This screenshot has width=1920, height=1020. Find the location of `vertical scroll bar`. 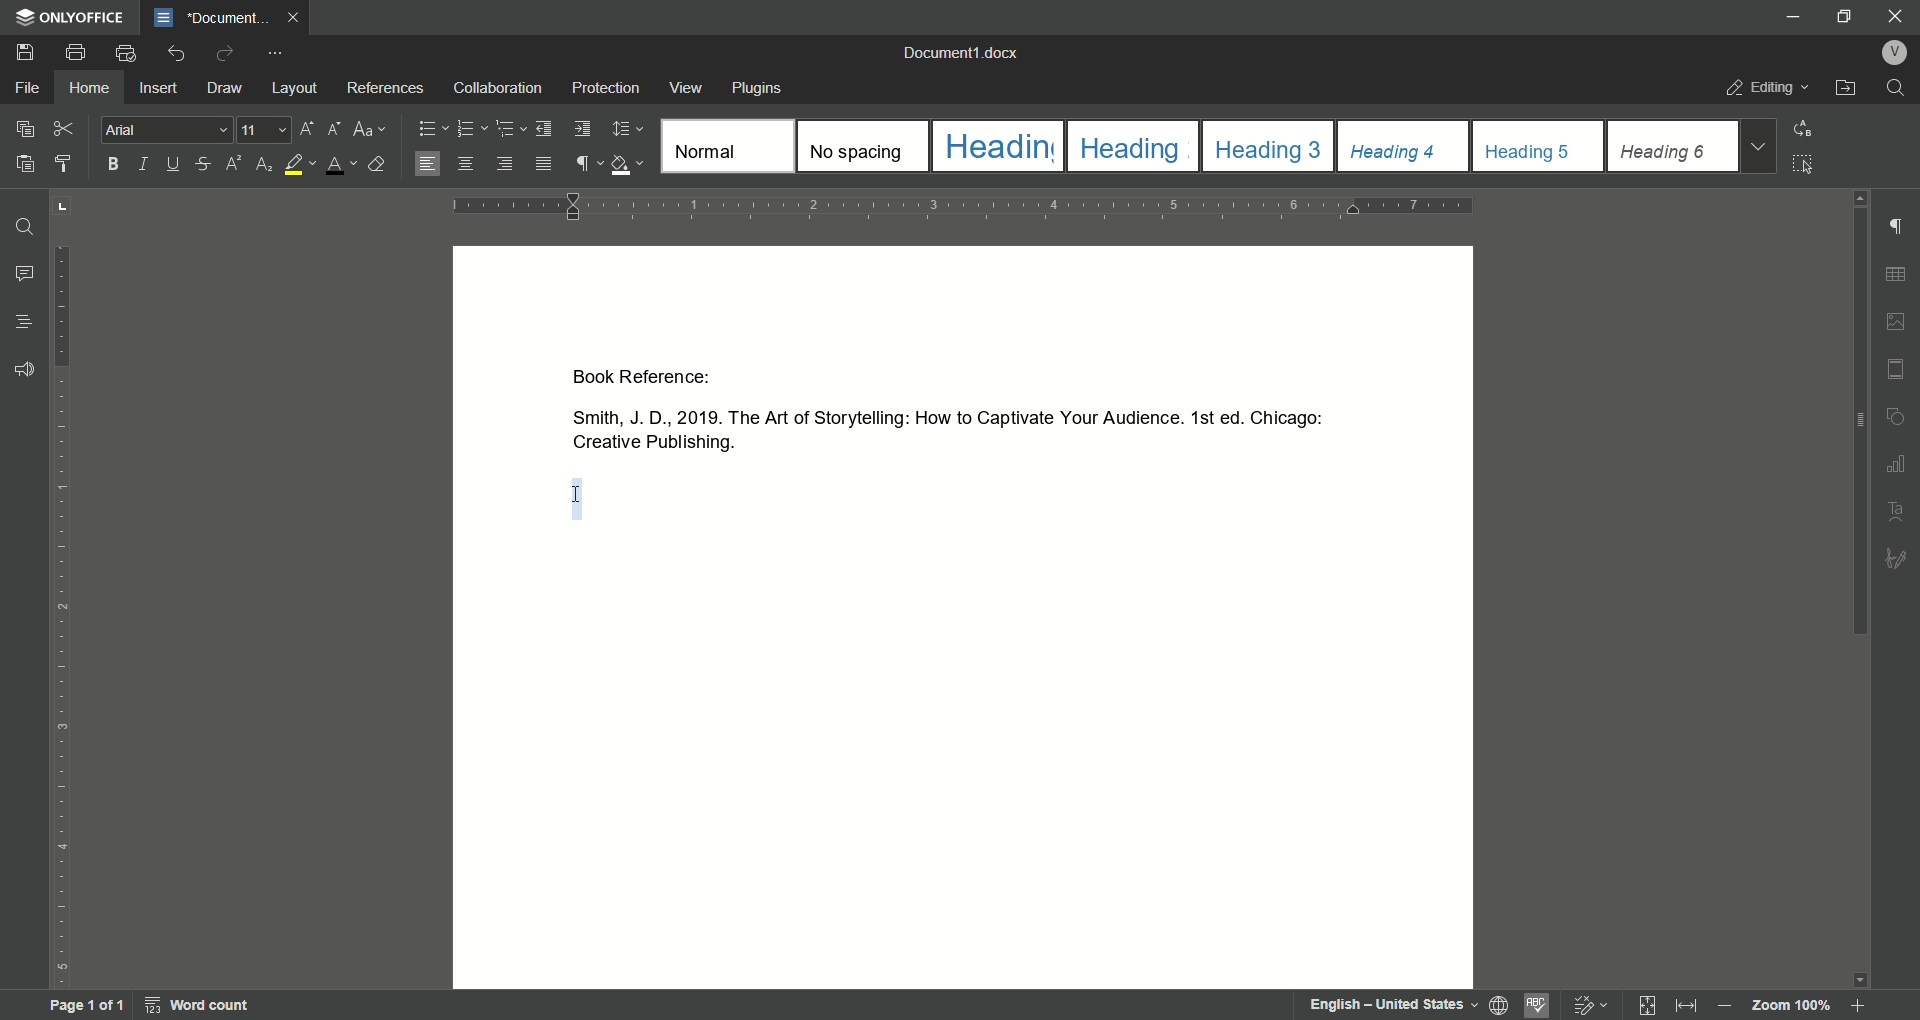

vertical scroll bar is located at coordinates (1861, 425).